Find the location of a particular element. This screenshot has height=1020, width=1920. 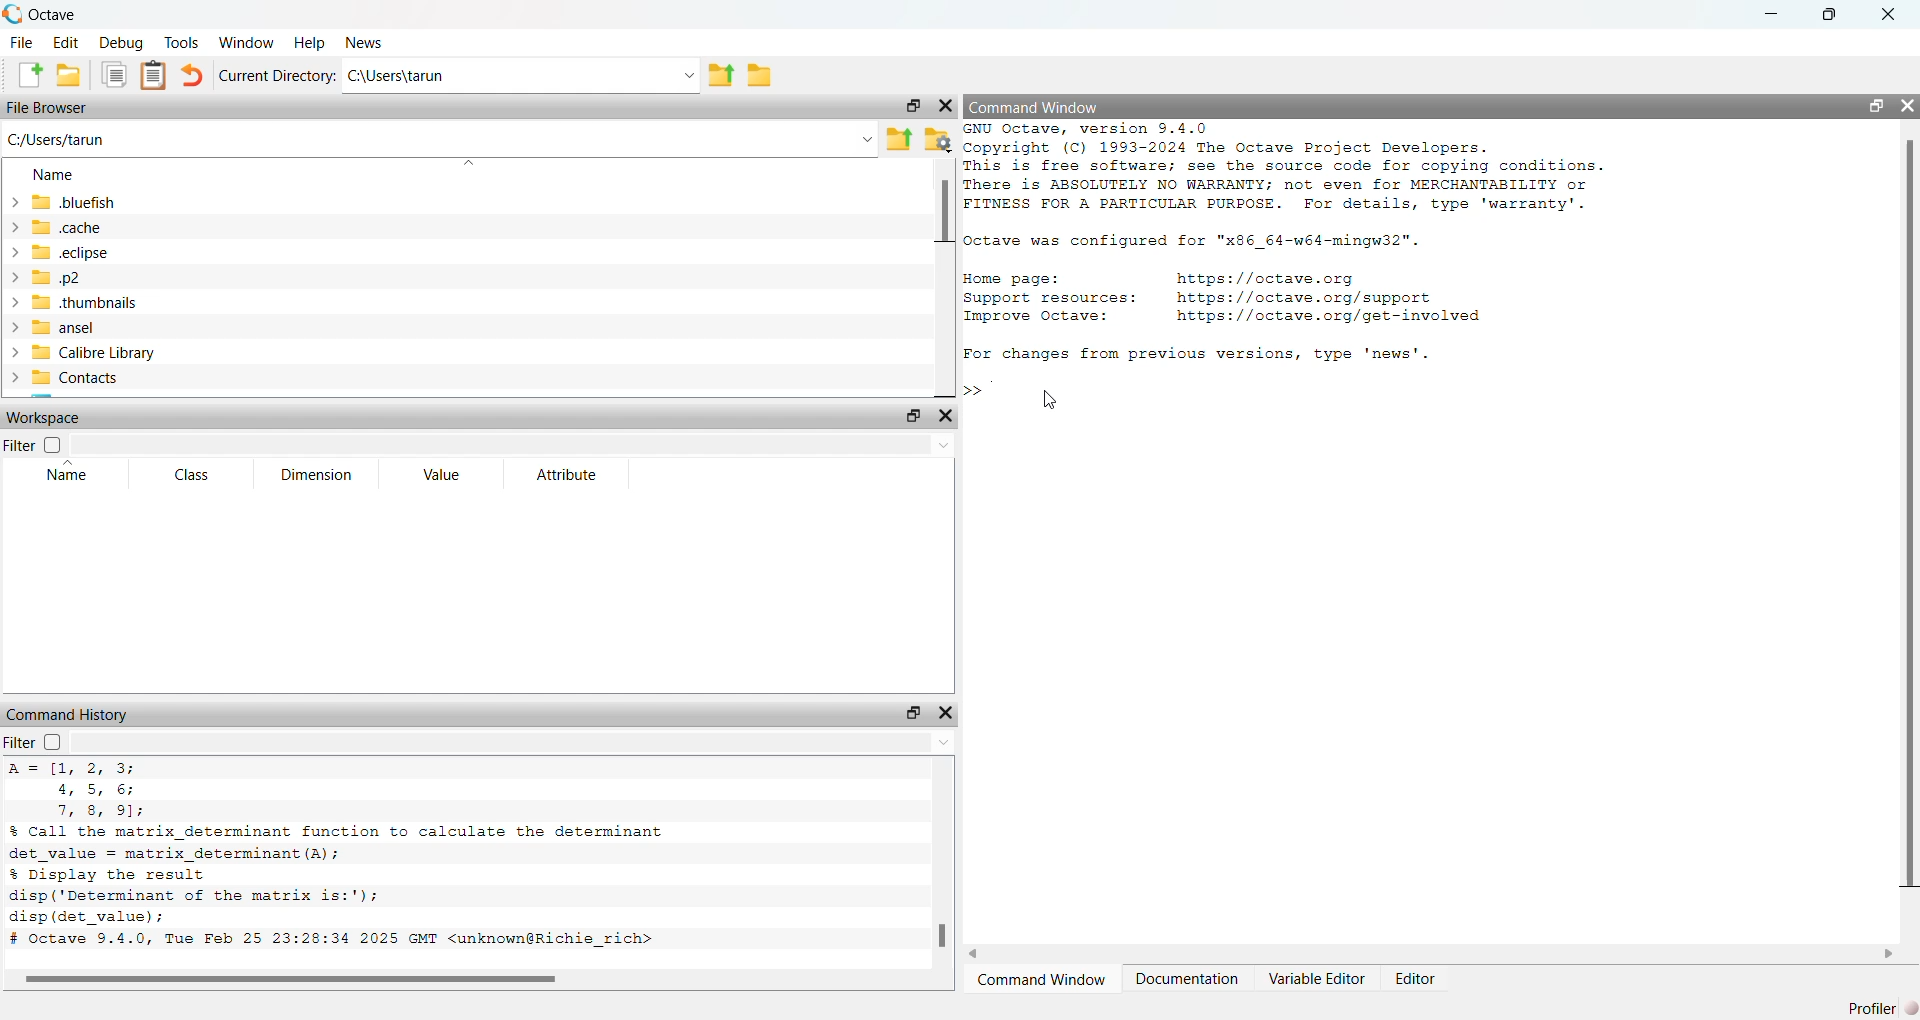

cursor is located at coordinates (1057, 401).